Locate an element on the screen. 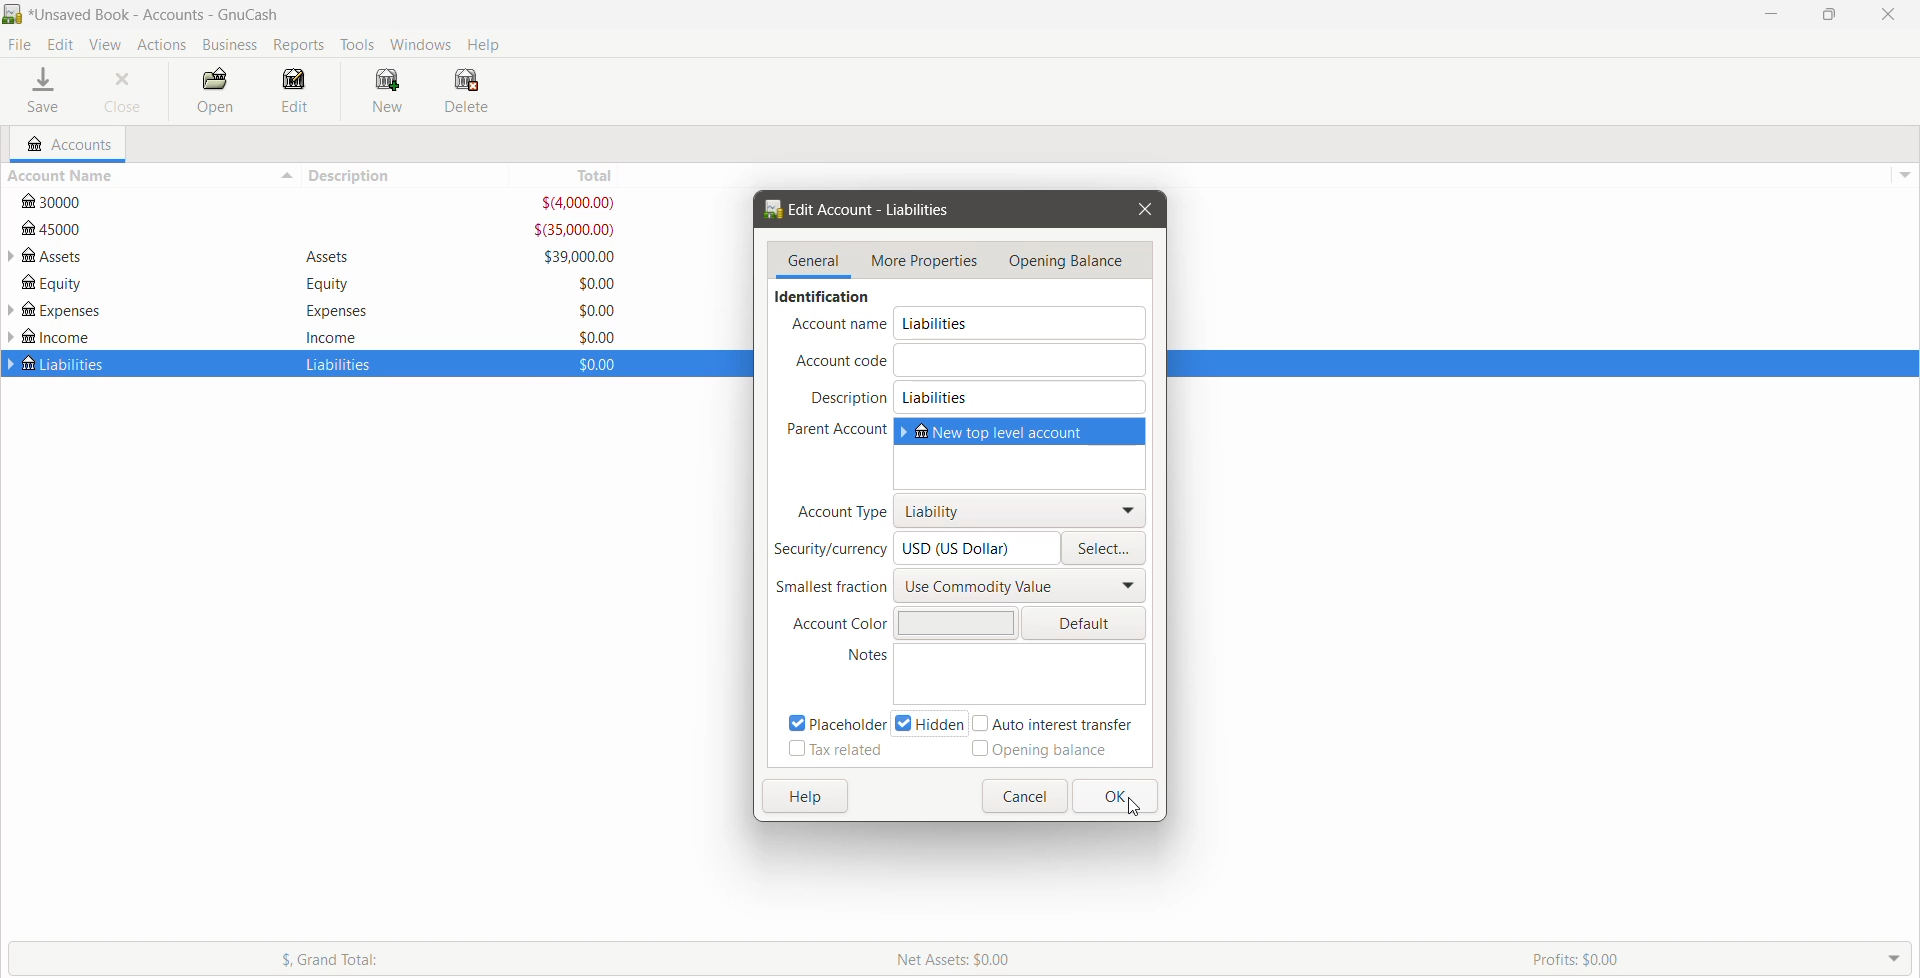 This screenshot has height=978, width=1920. Set Account code is located at coordinates (1022, 359).